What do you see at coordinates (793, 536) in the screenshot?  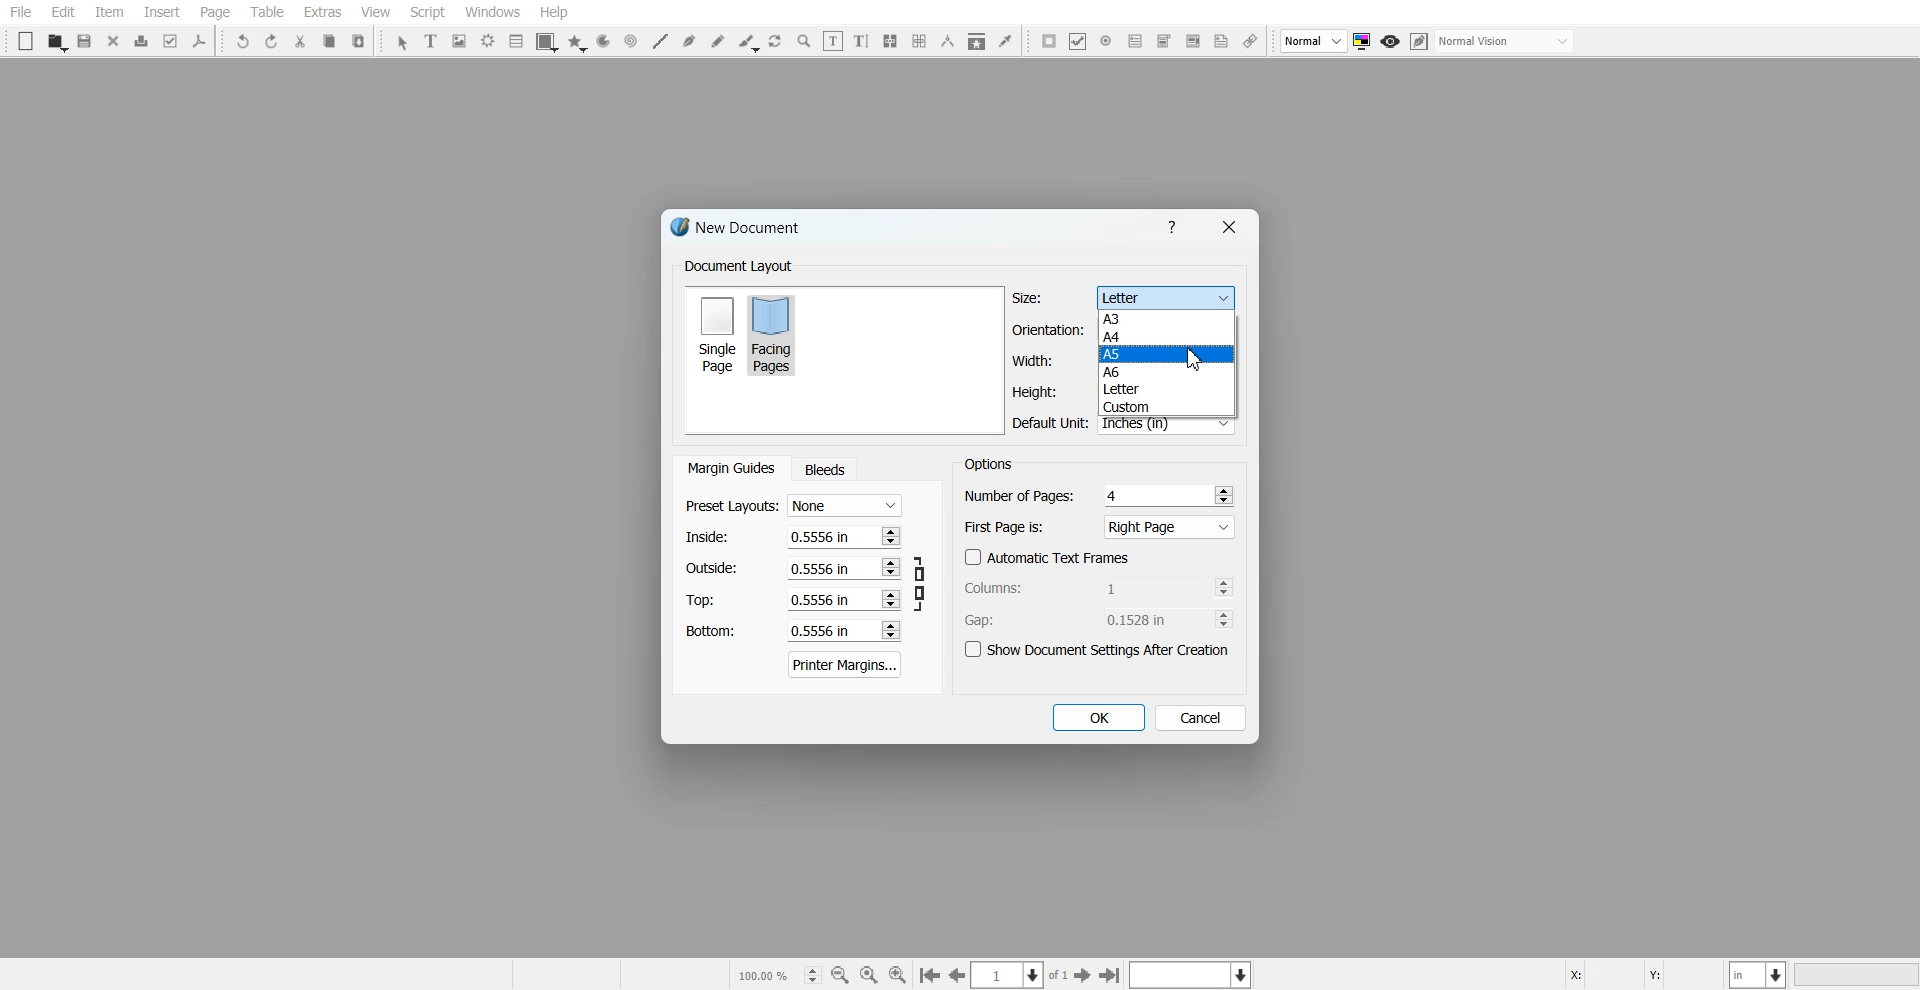 I see `Left margin adjuster` at bounding box center [793, 536].